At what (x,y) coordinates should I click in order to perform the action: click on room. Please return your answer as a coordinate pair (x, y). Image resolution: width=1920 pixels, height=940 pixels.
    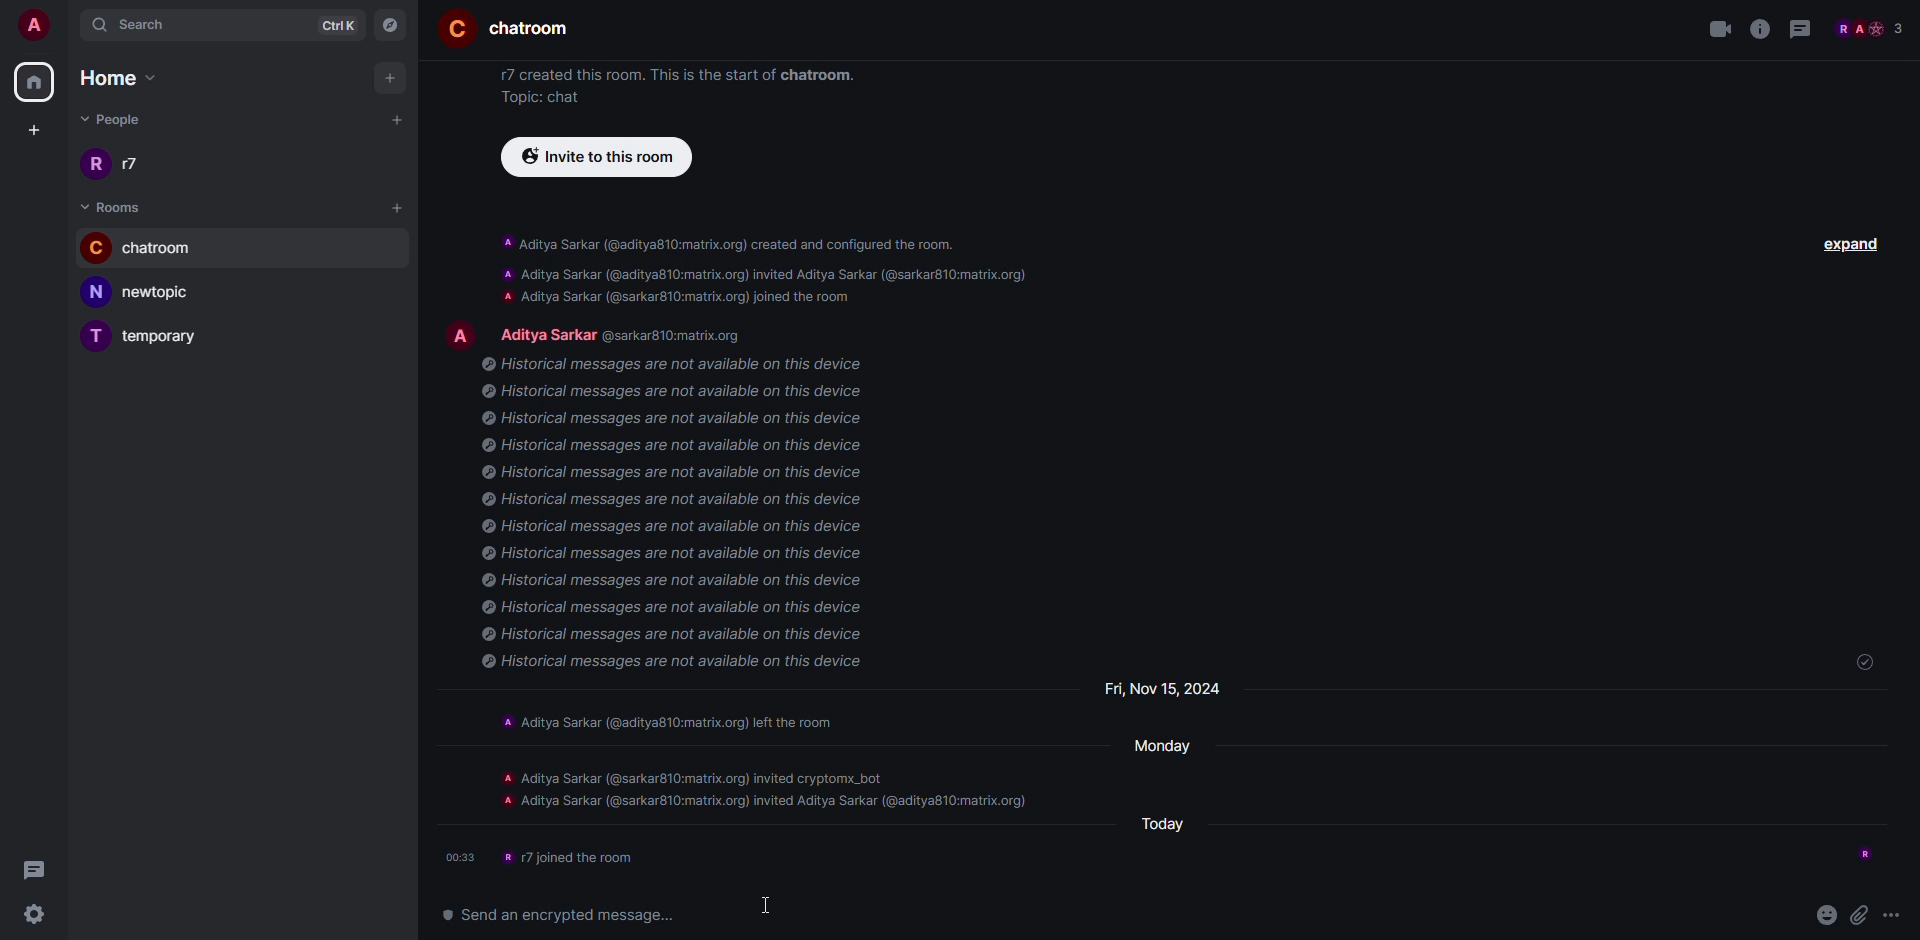
    Looking at the image, I should click on (117, 205).